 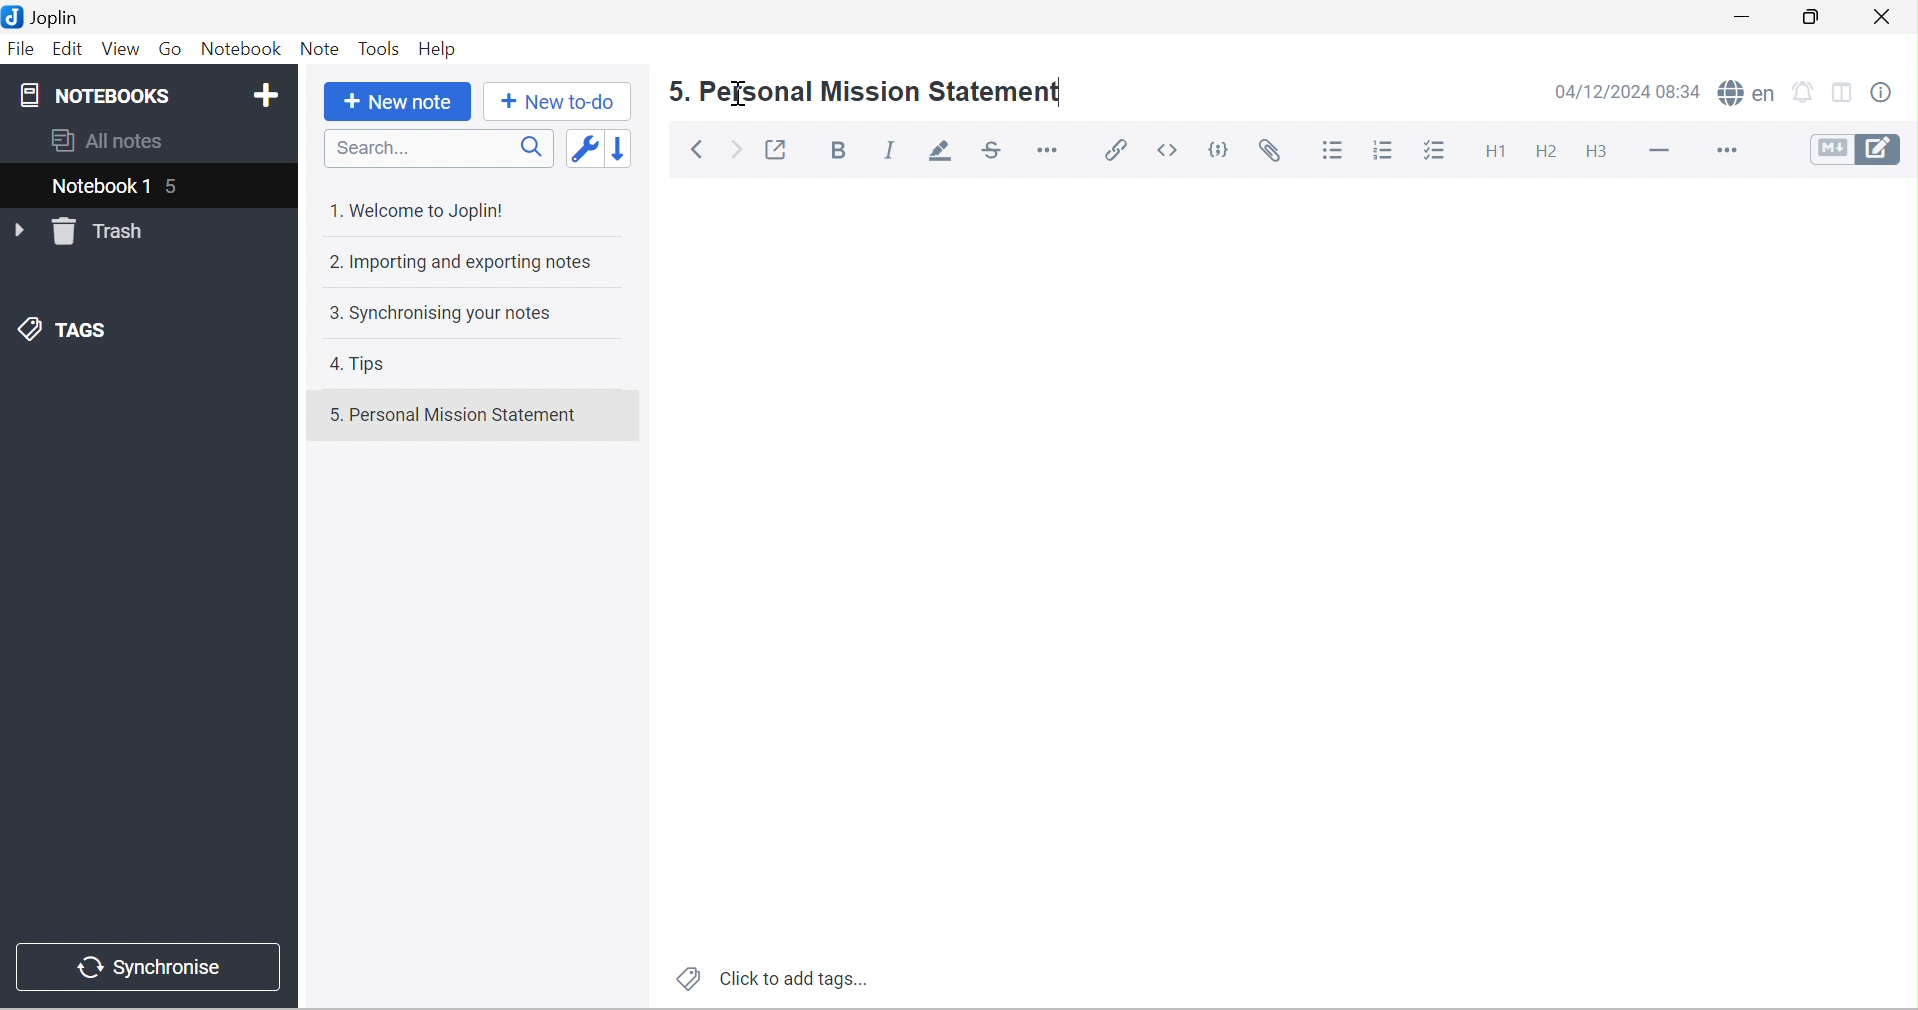 What do you see at coordinates (698, 148) in the screenshot?
I see `Back` at bounding box center [698, 148].